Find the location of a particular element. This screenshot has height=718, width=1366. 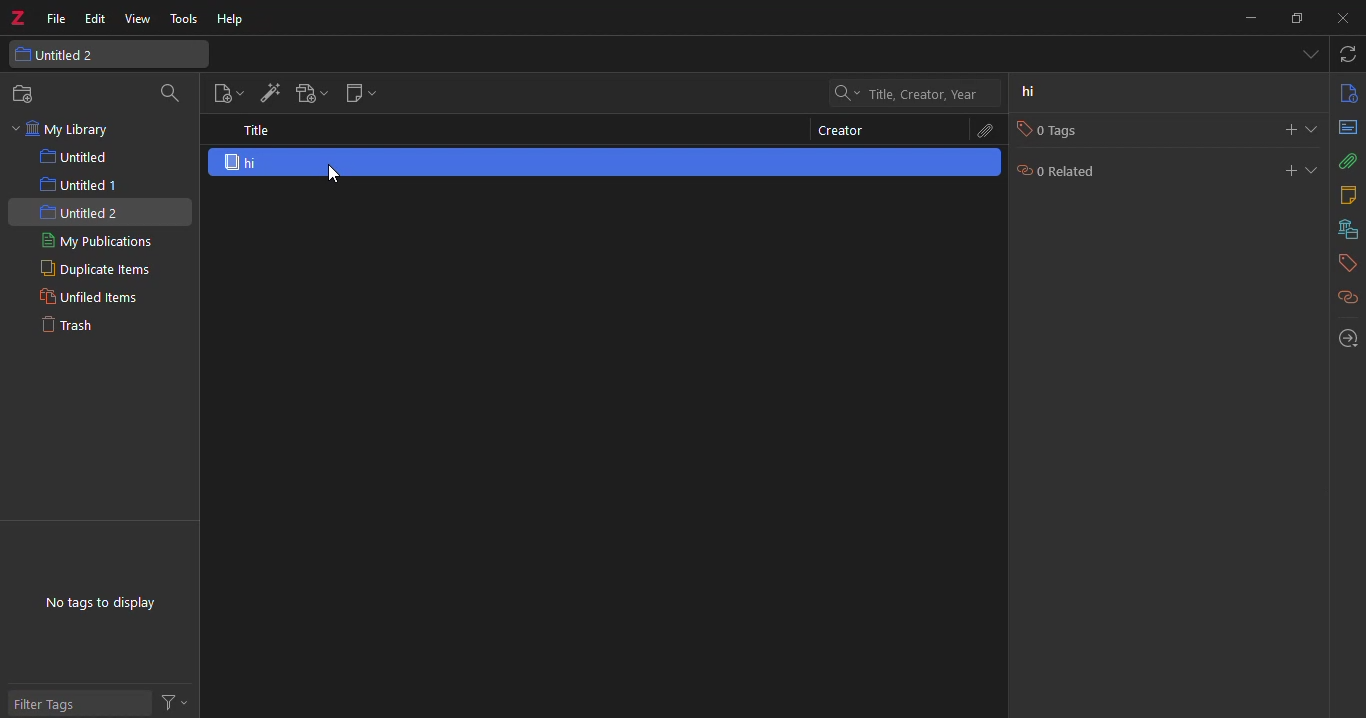

close is located at coordinates (1345, 17).